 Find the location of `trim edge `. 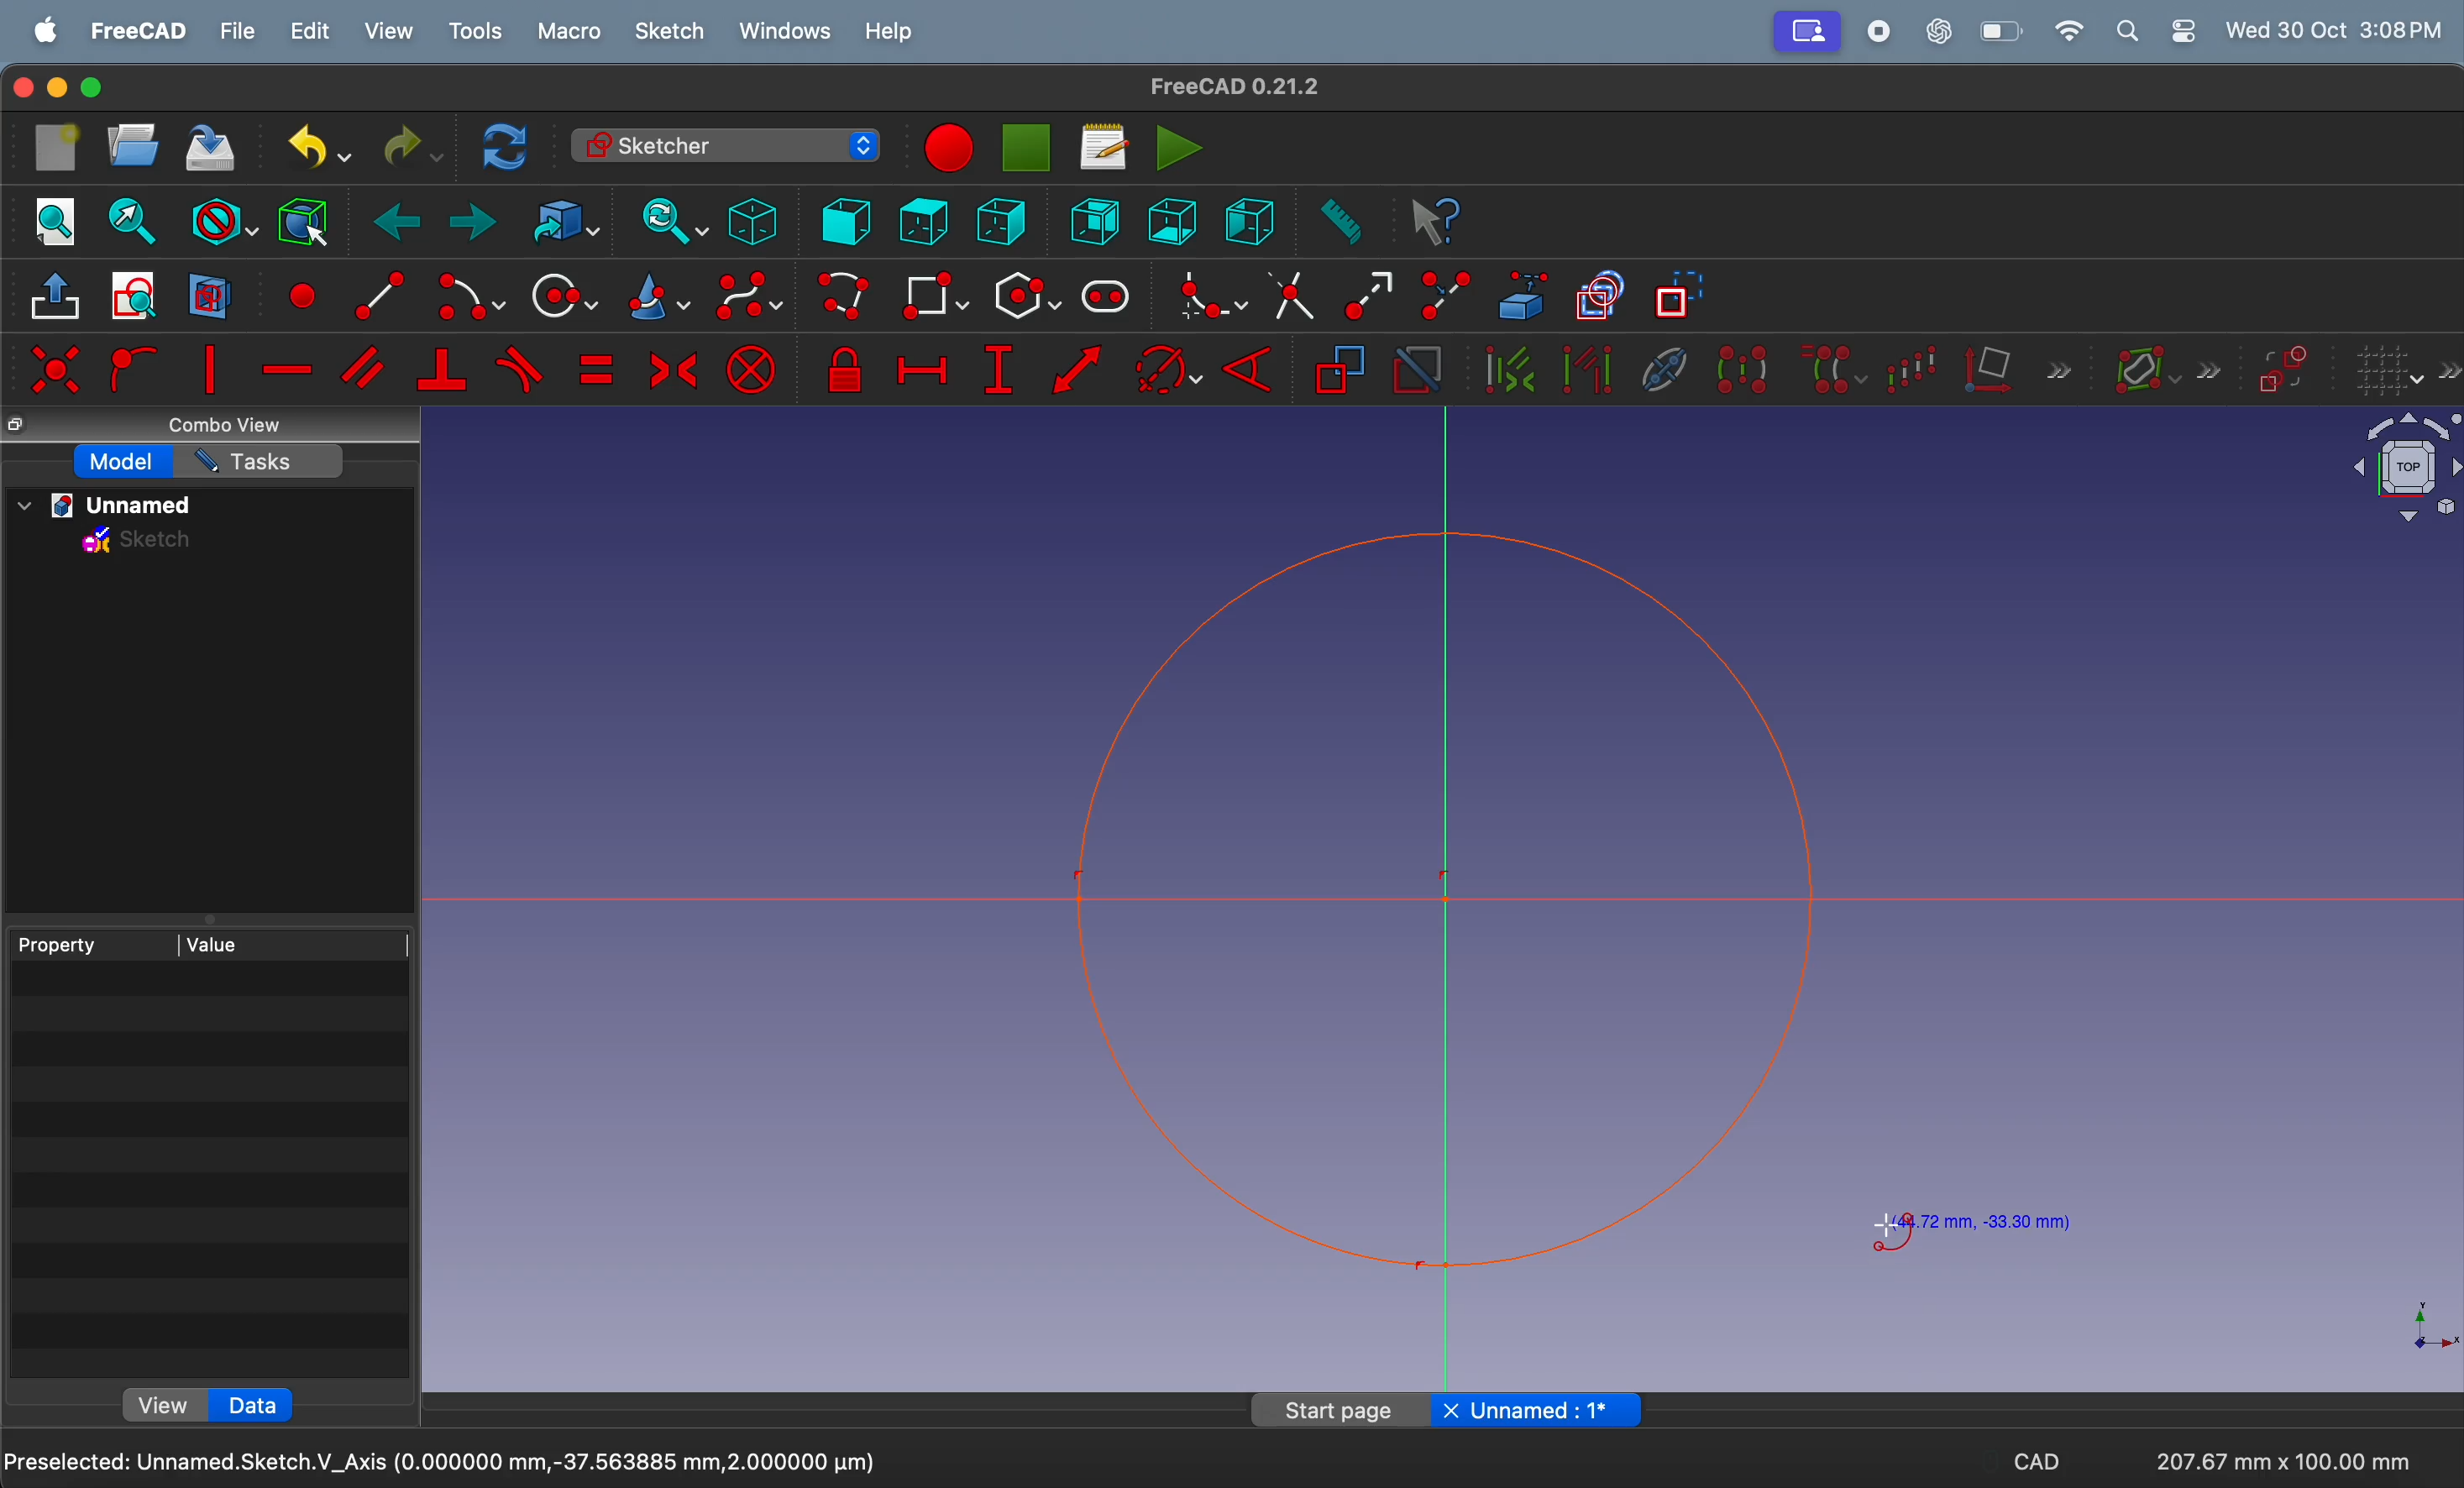

trim edge  is located at coordinates (1290, 294).